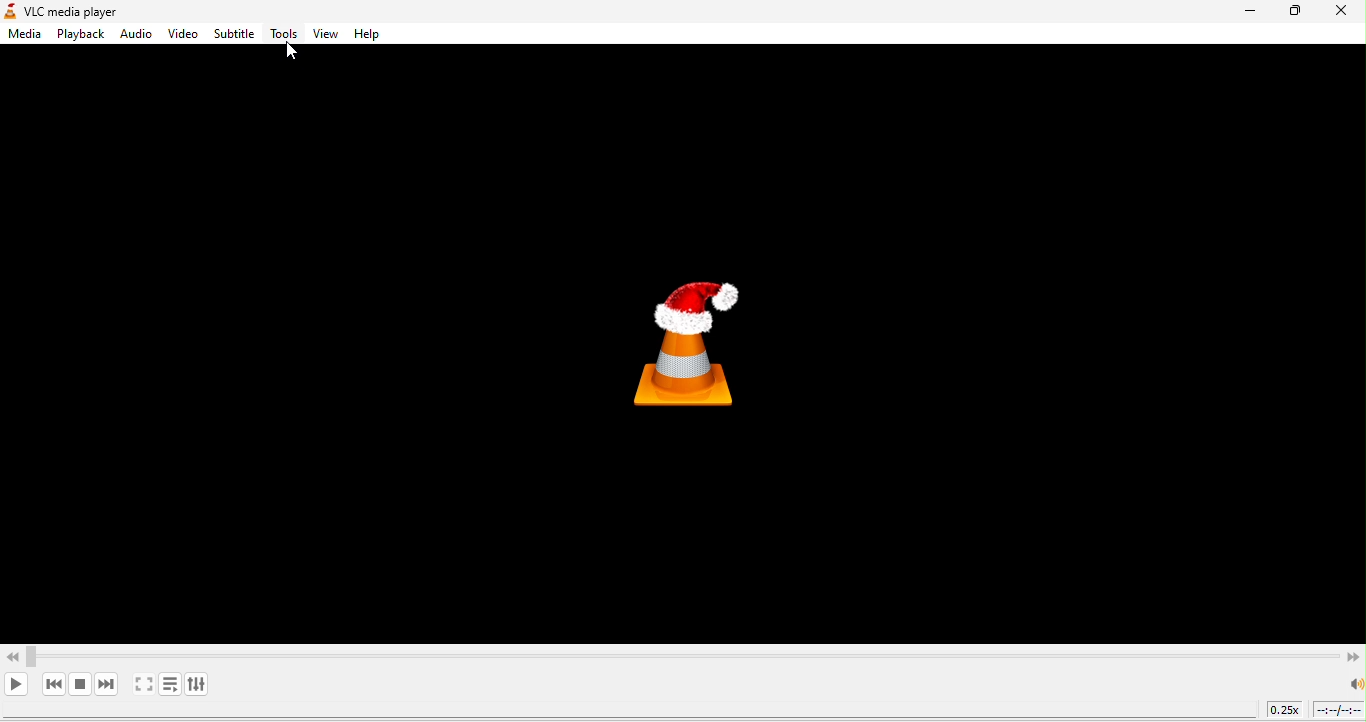 The width and height of the screenshot is (1366, 722). What do you see at coordinates (371, 35) in the screenshot?
I see `help` at bounding box center [371, 35].